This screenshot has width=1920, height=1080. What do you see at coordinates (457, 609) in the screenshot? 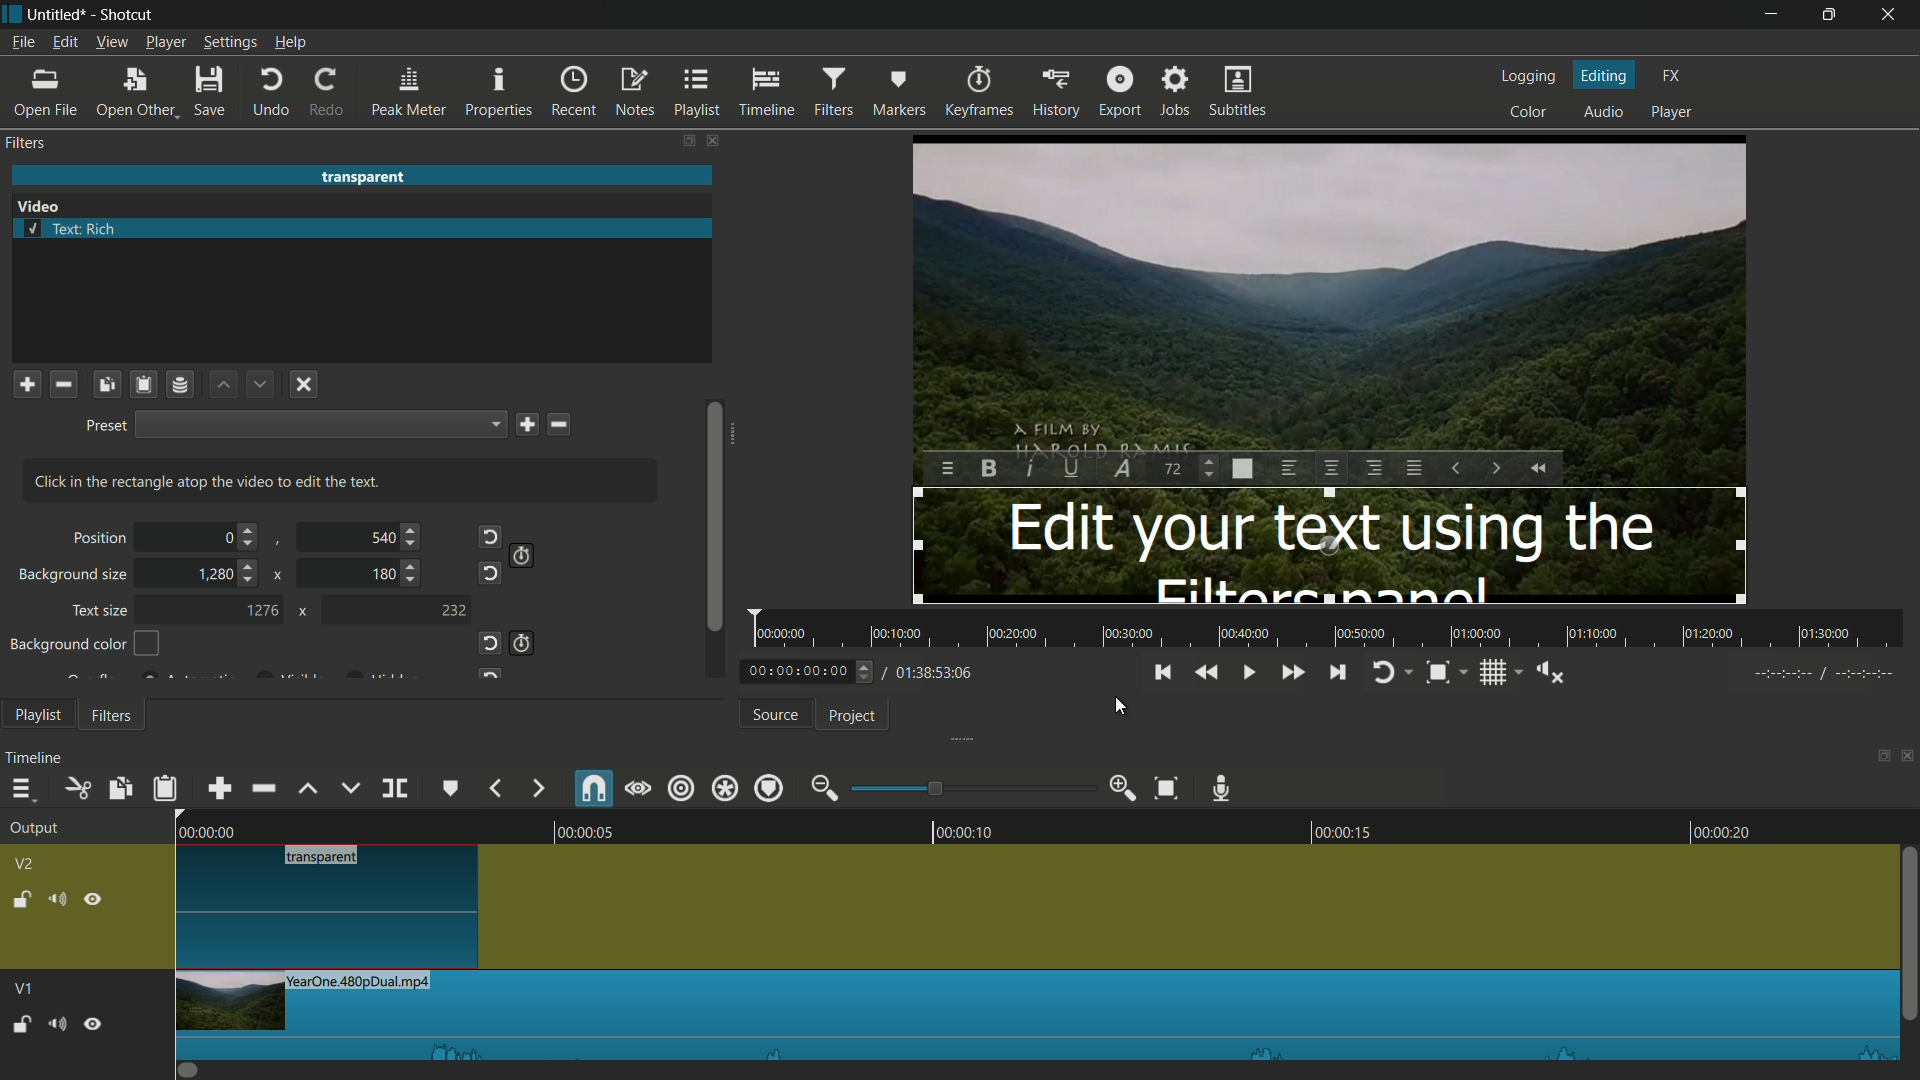
I see `232` at bounding box center [457, 609].